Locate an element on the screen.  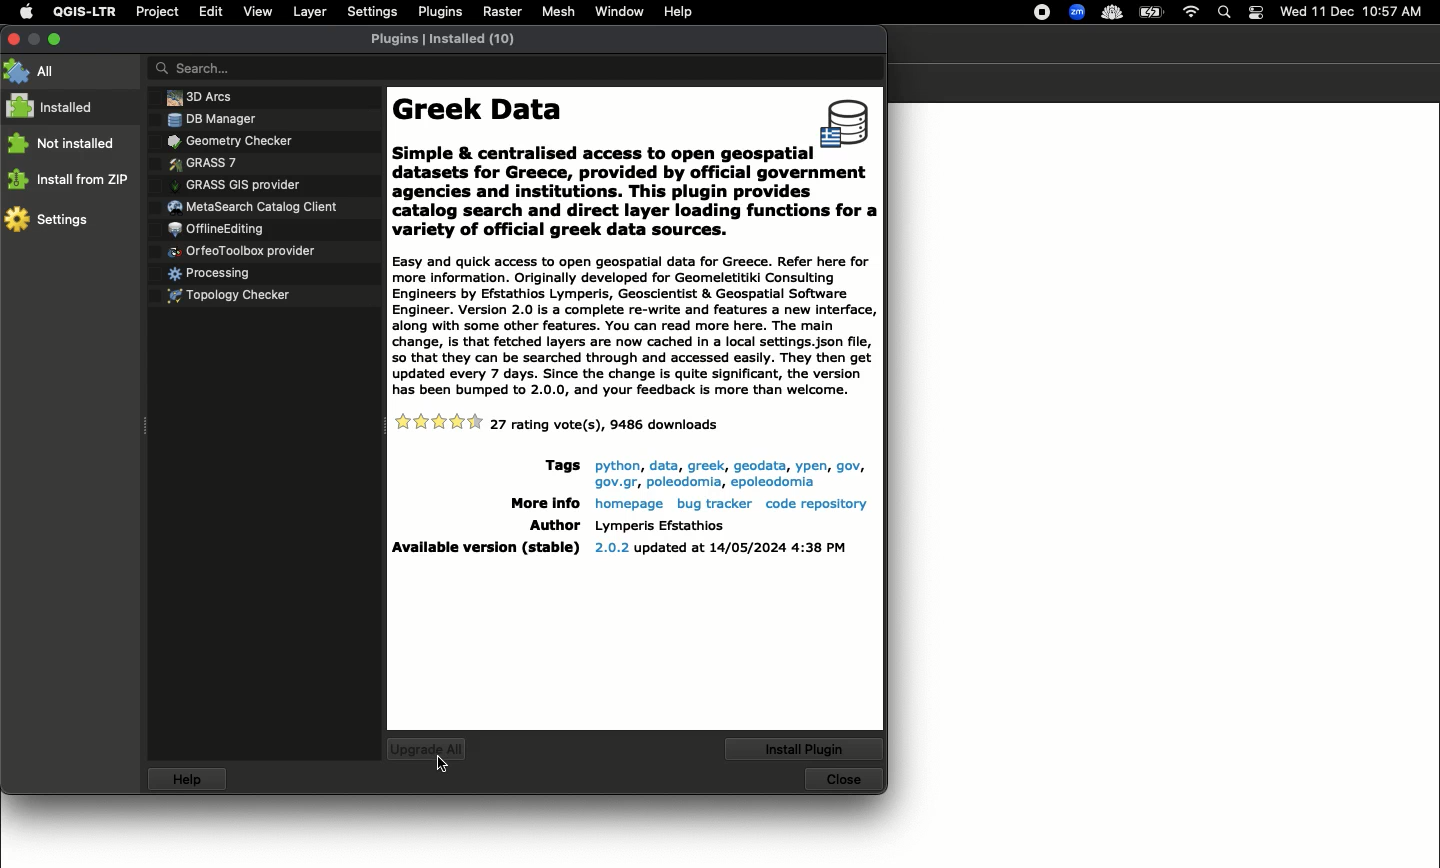
image is located at coordinates (848, 125).